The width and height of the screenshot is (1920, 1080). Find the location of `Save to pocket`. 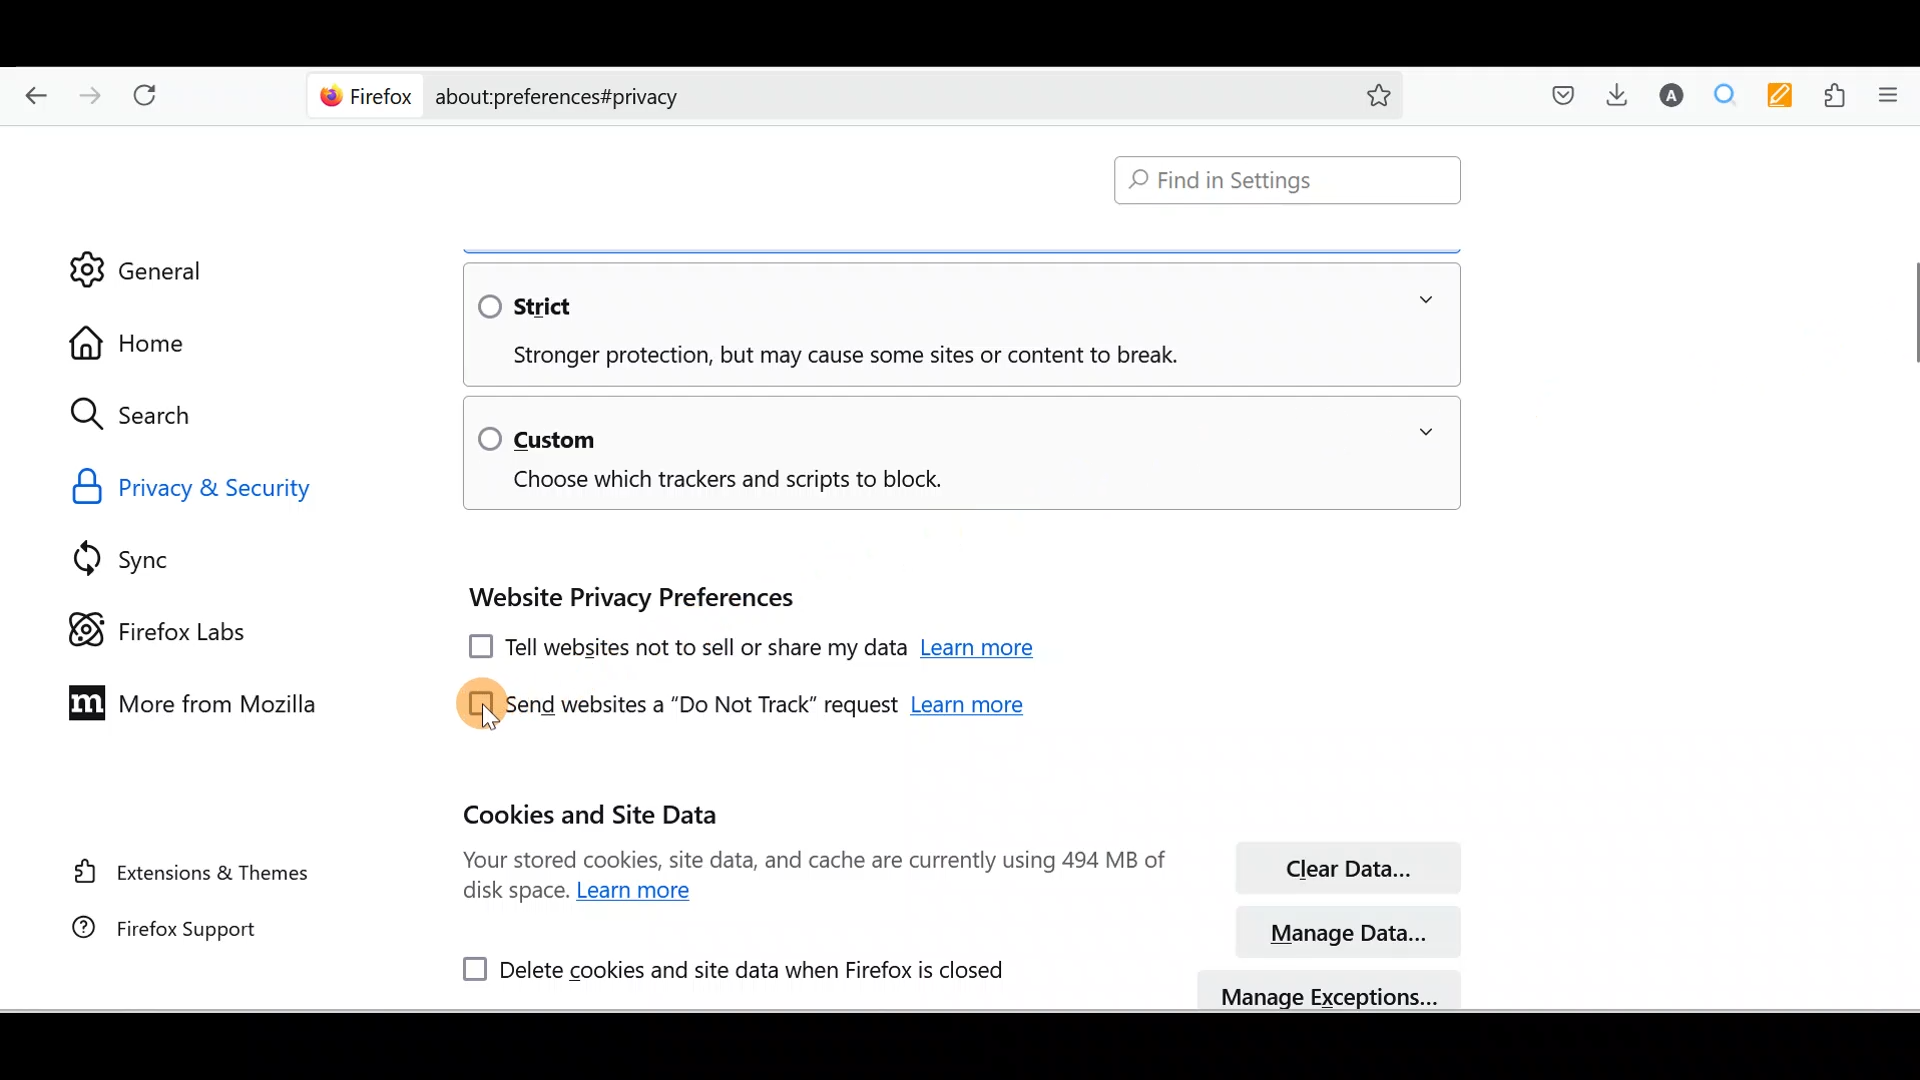

Save to pocket is located at coordinates (1559, 93).